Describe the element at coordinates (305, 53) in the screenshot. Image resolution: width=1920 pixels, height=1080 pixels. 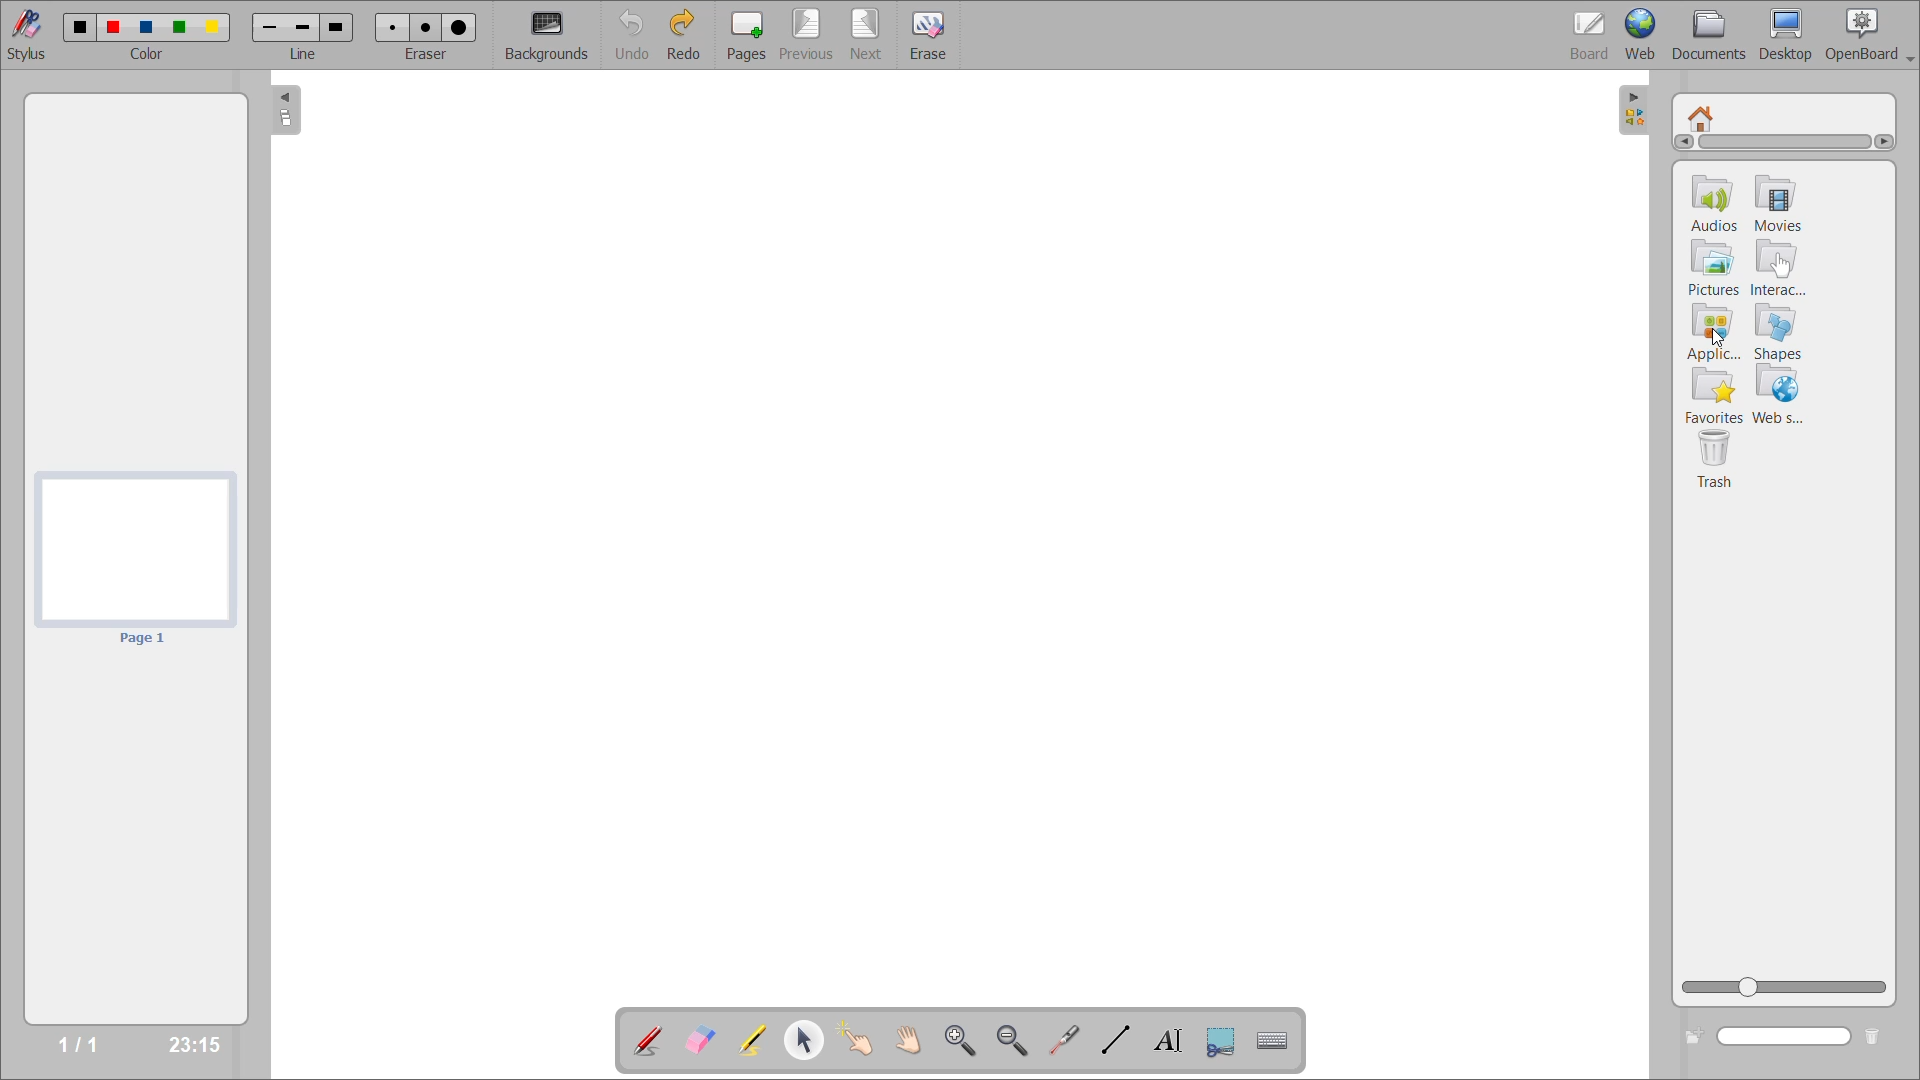
I see `line ` at that location.